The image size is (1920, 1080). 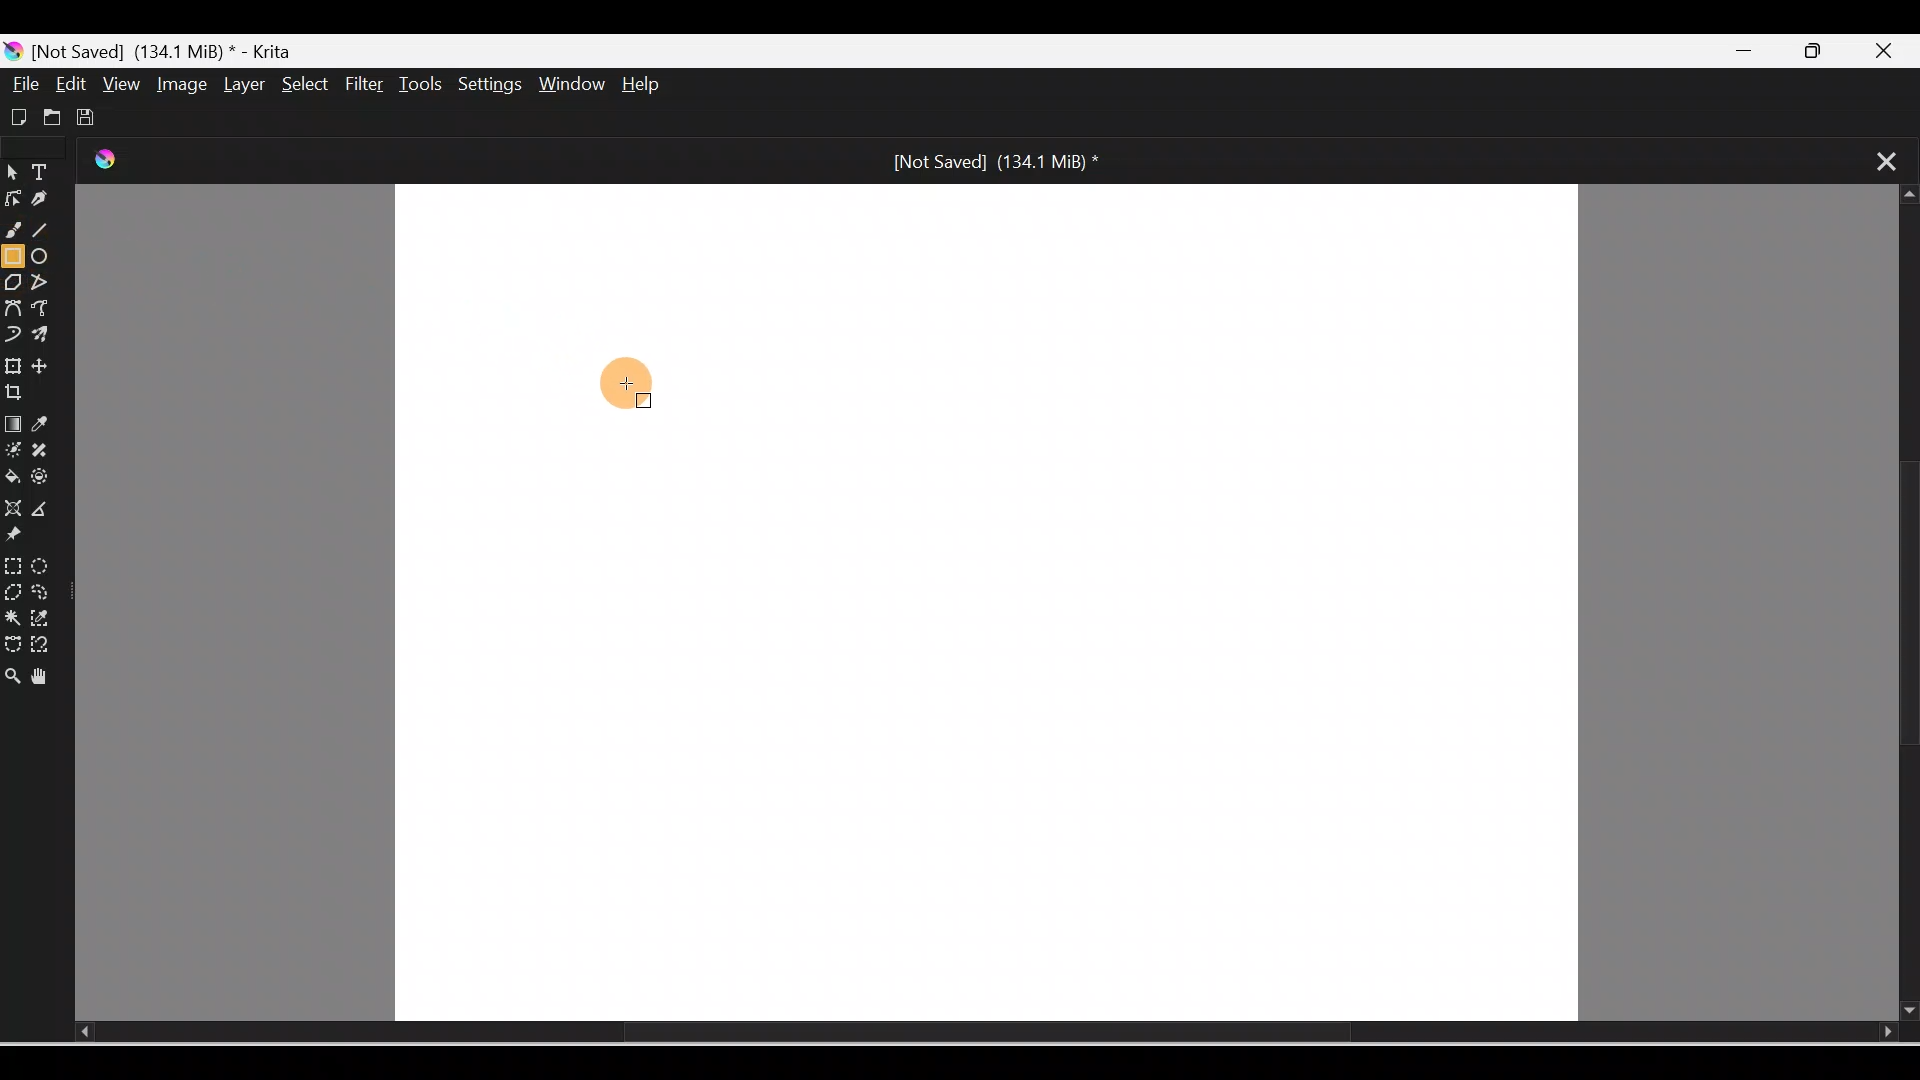 What do you see at coordinates (1825, 52) in the screenshot?
I see `Maximize` at bounding box center [1825, 52].